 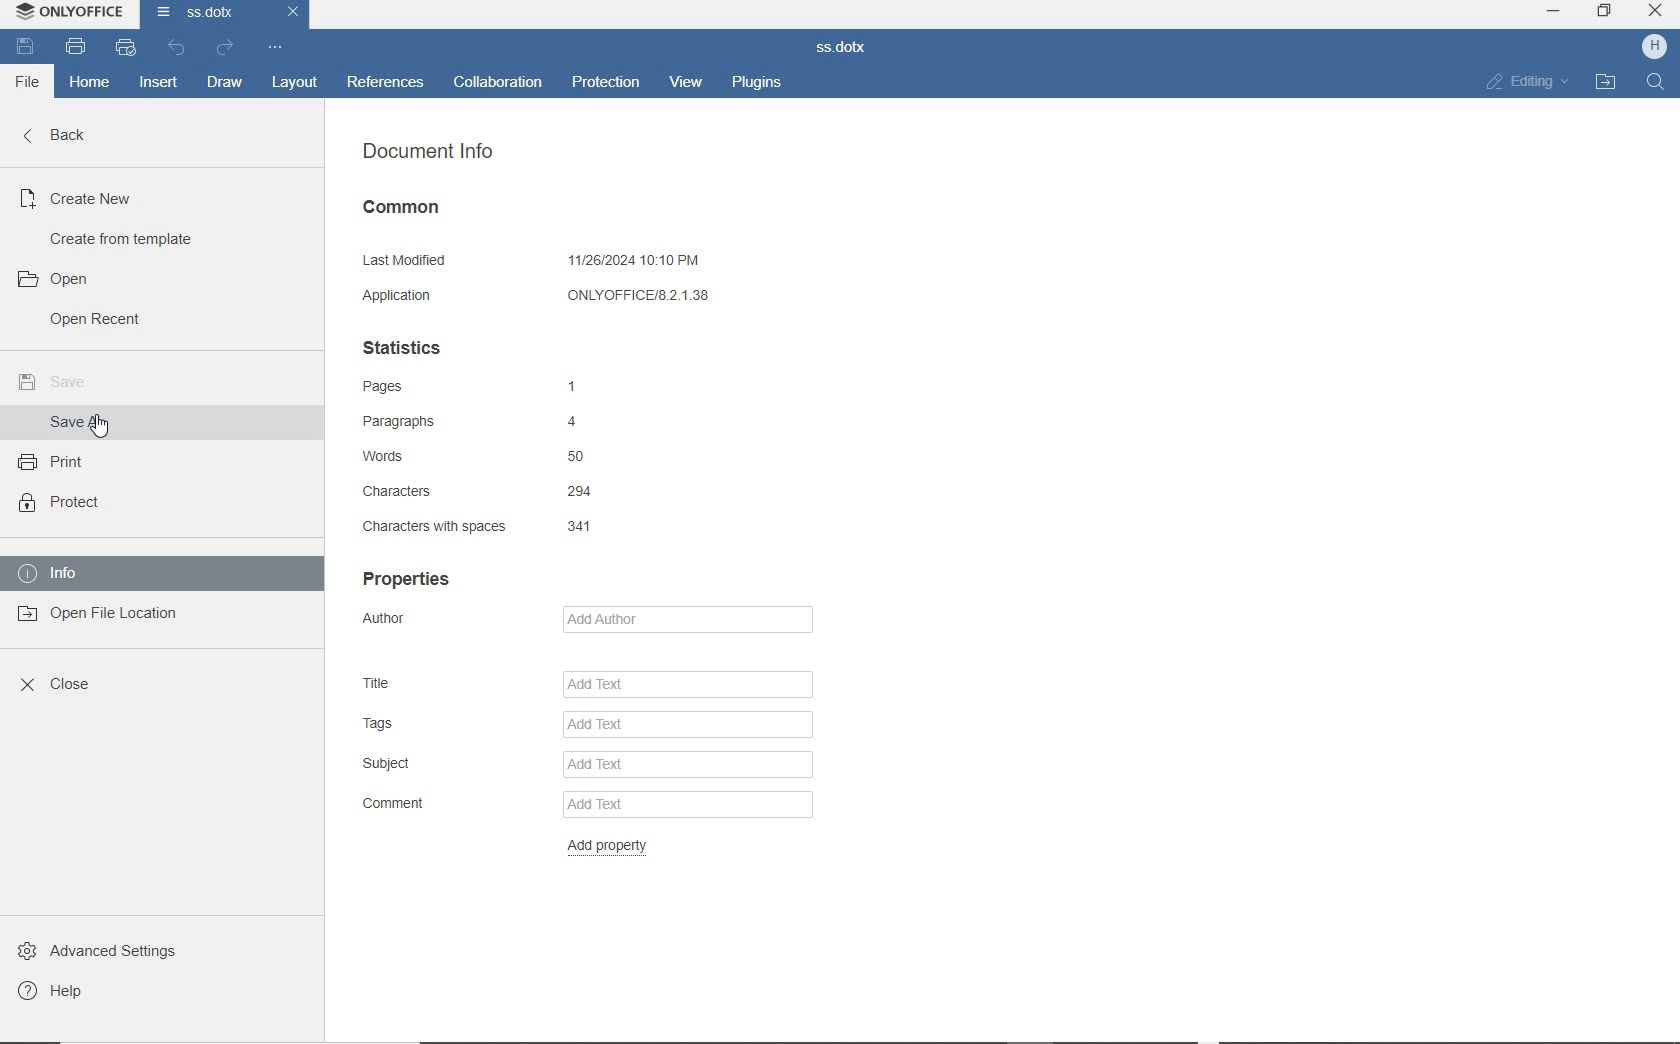 I want to click on PROPERTIES, so click(x=410, y=579).